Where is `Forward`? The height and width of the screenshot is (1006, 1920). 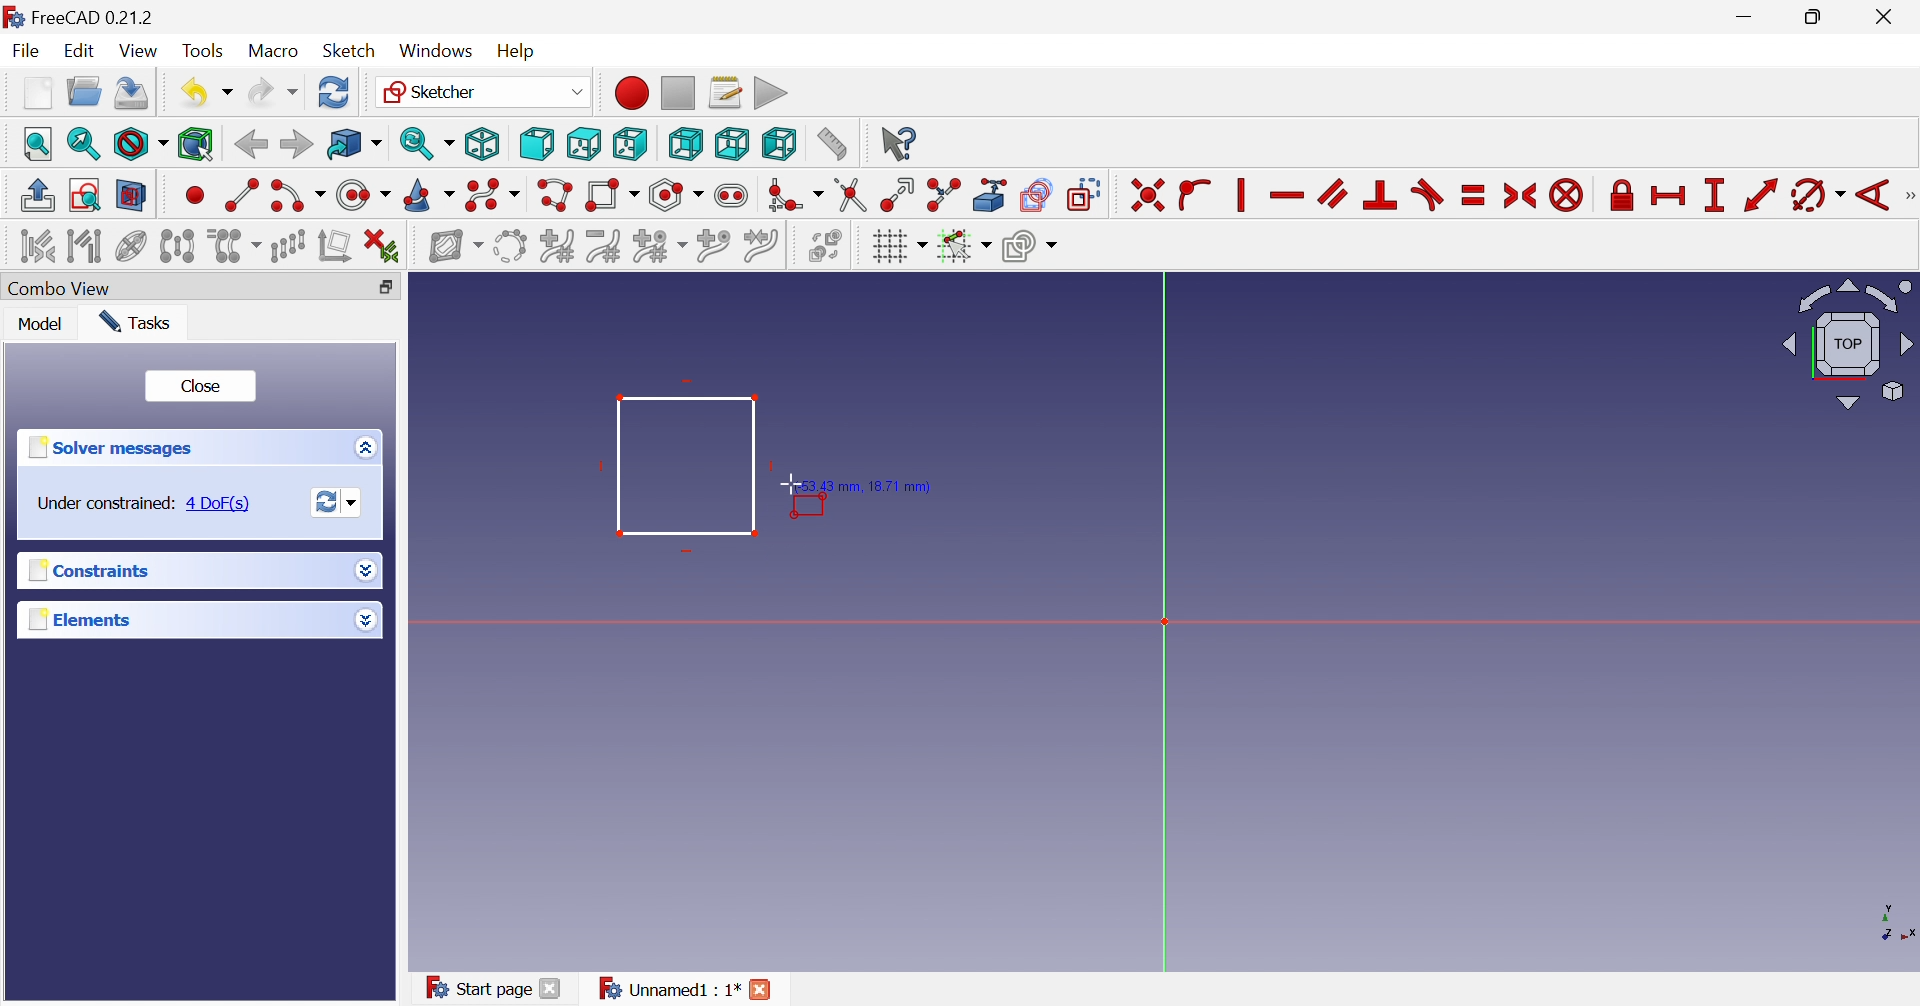
Forward is located at coordinates (295, 143).